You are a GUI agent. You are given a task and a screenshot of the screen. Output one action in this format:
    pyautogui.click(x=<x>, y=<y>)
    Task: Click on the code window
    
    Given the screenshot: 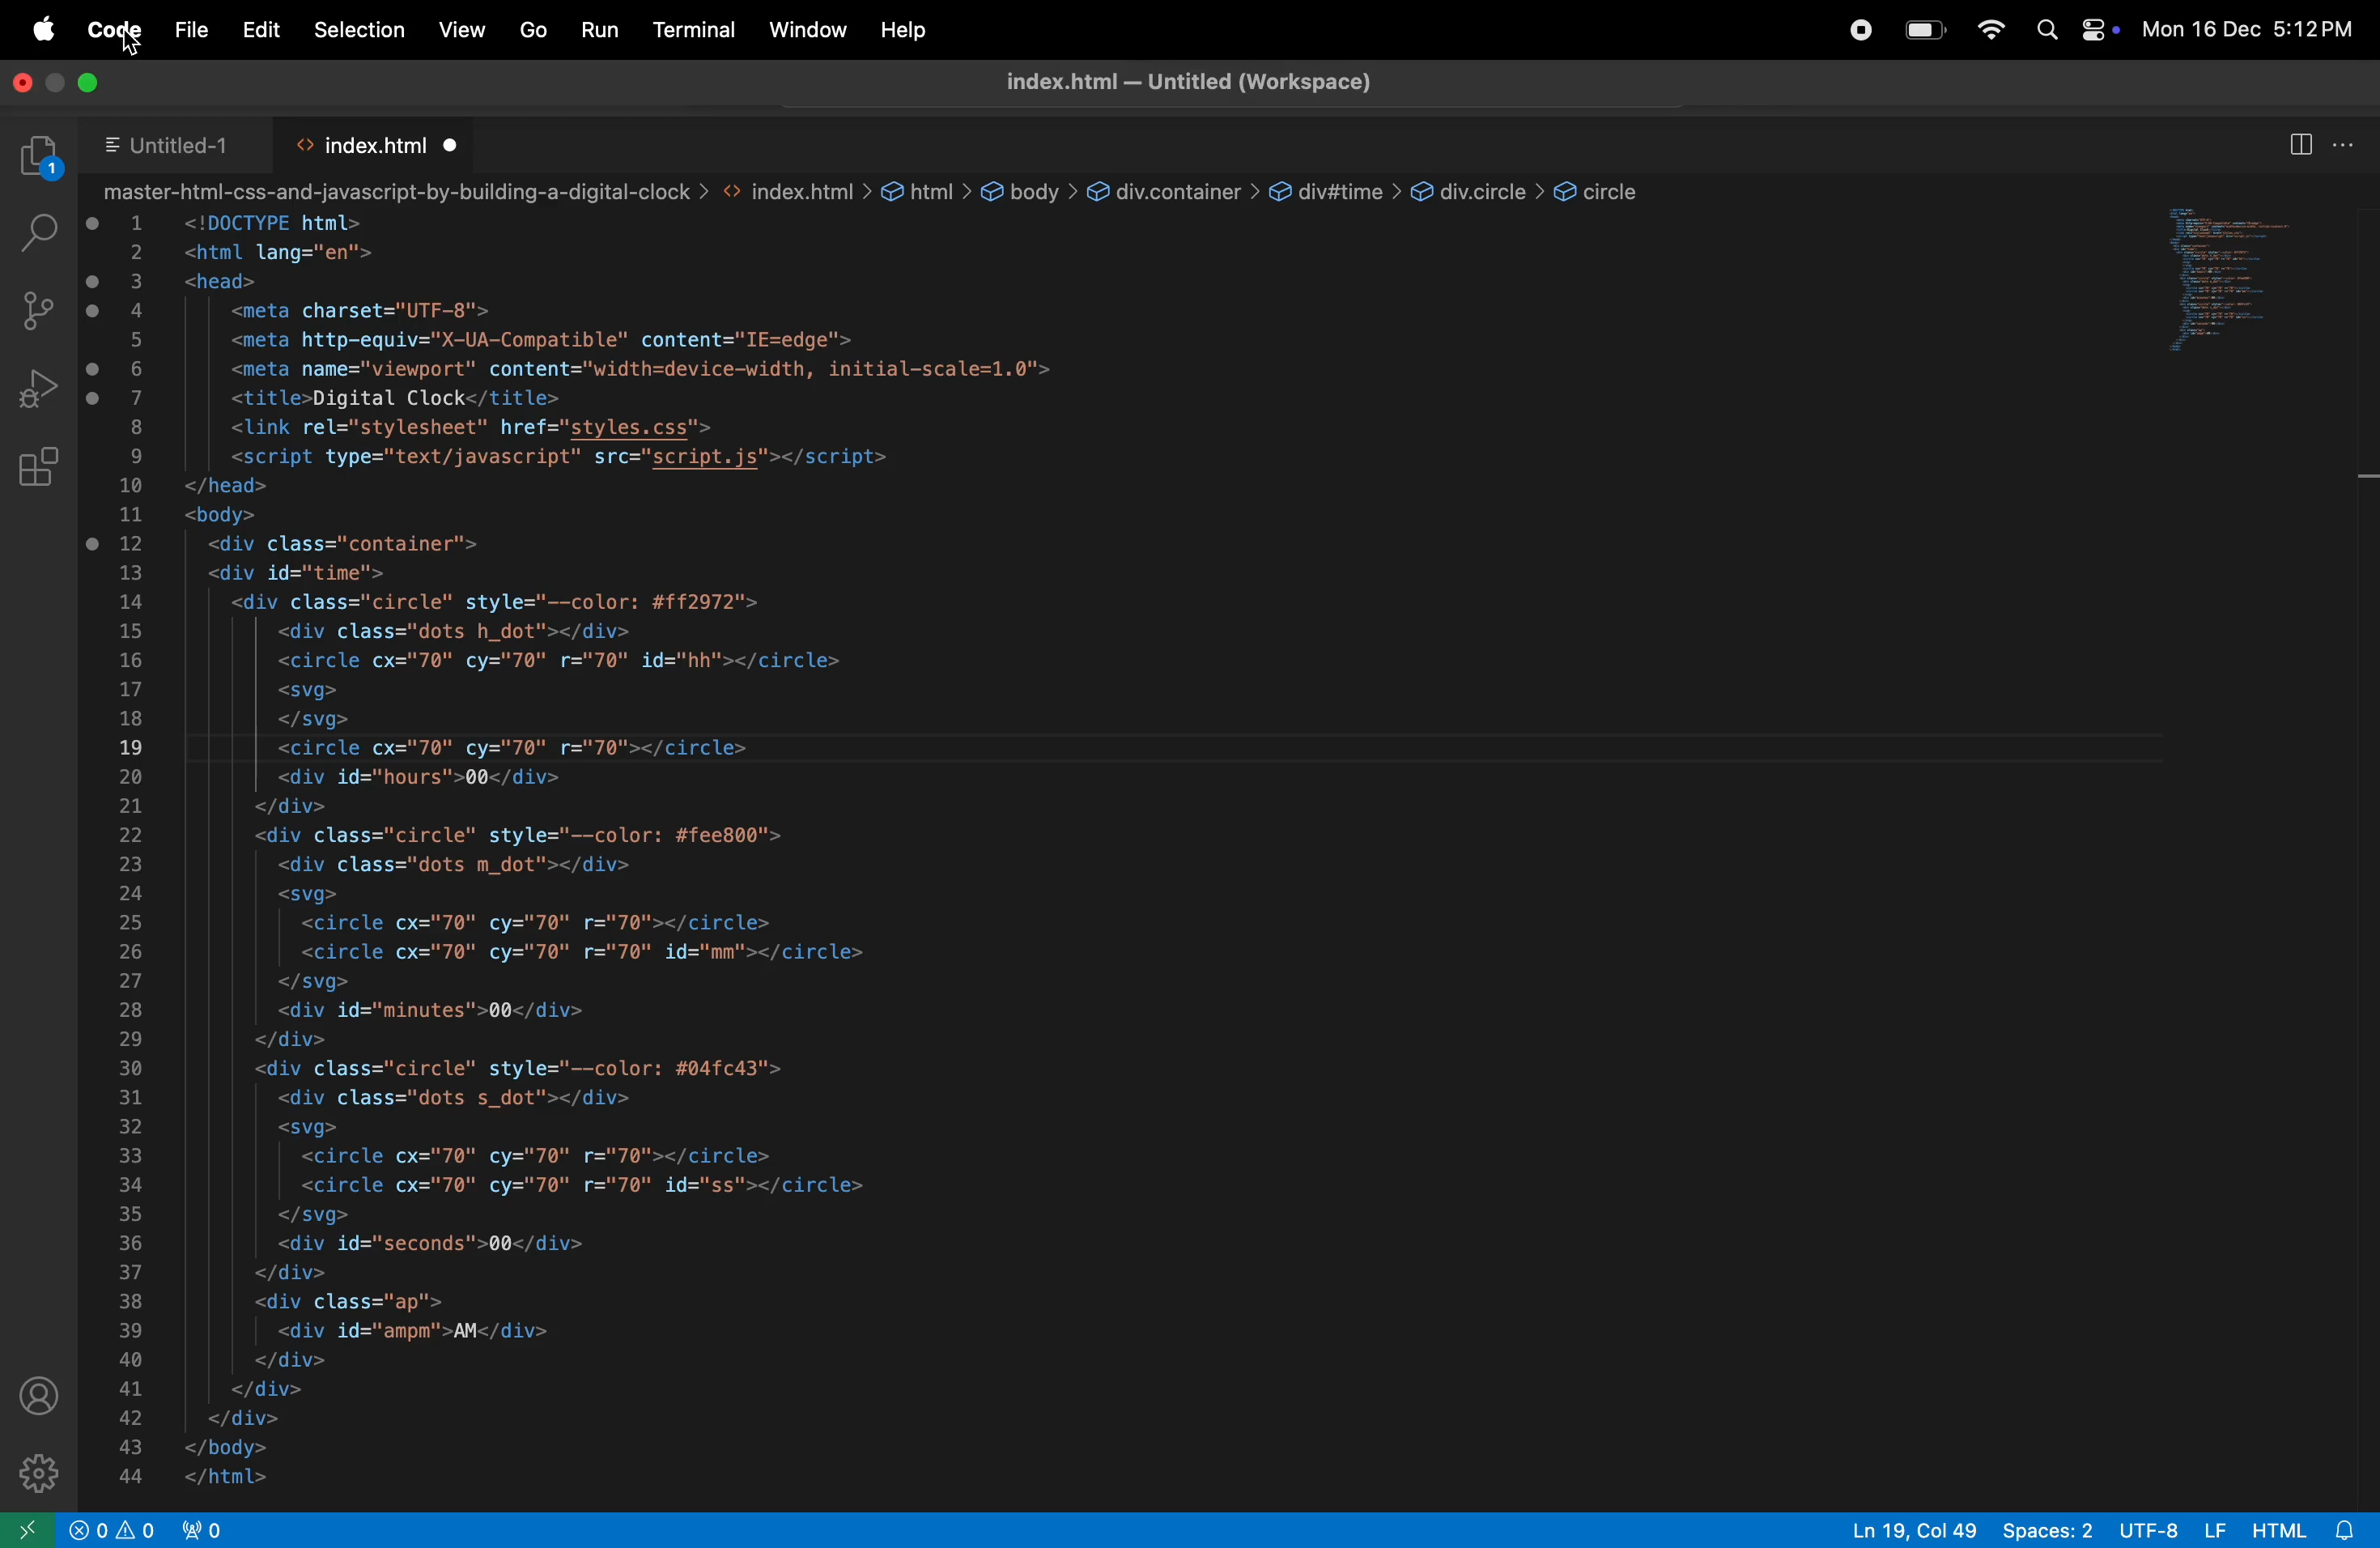 What is the action you would take?
    pyautogui.click(x=2251, y=287)
    